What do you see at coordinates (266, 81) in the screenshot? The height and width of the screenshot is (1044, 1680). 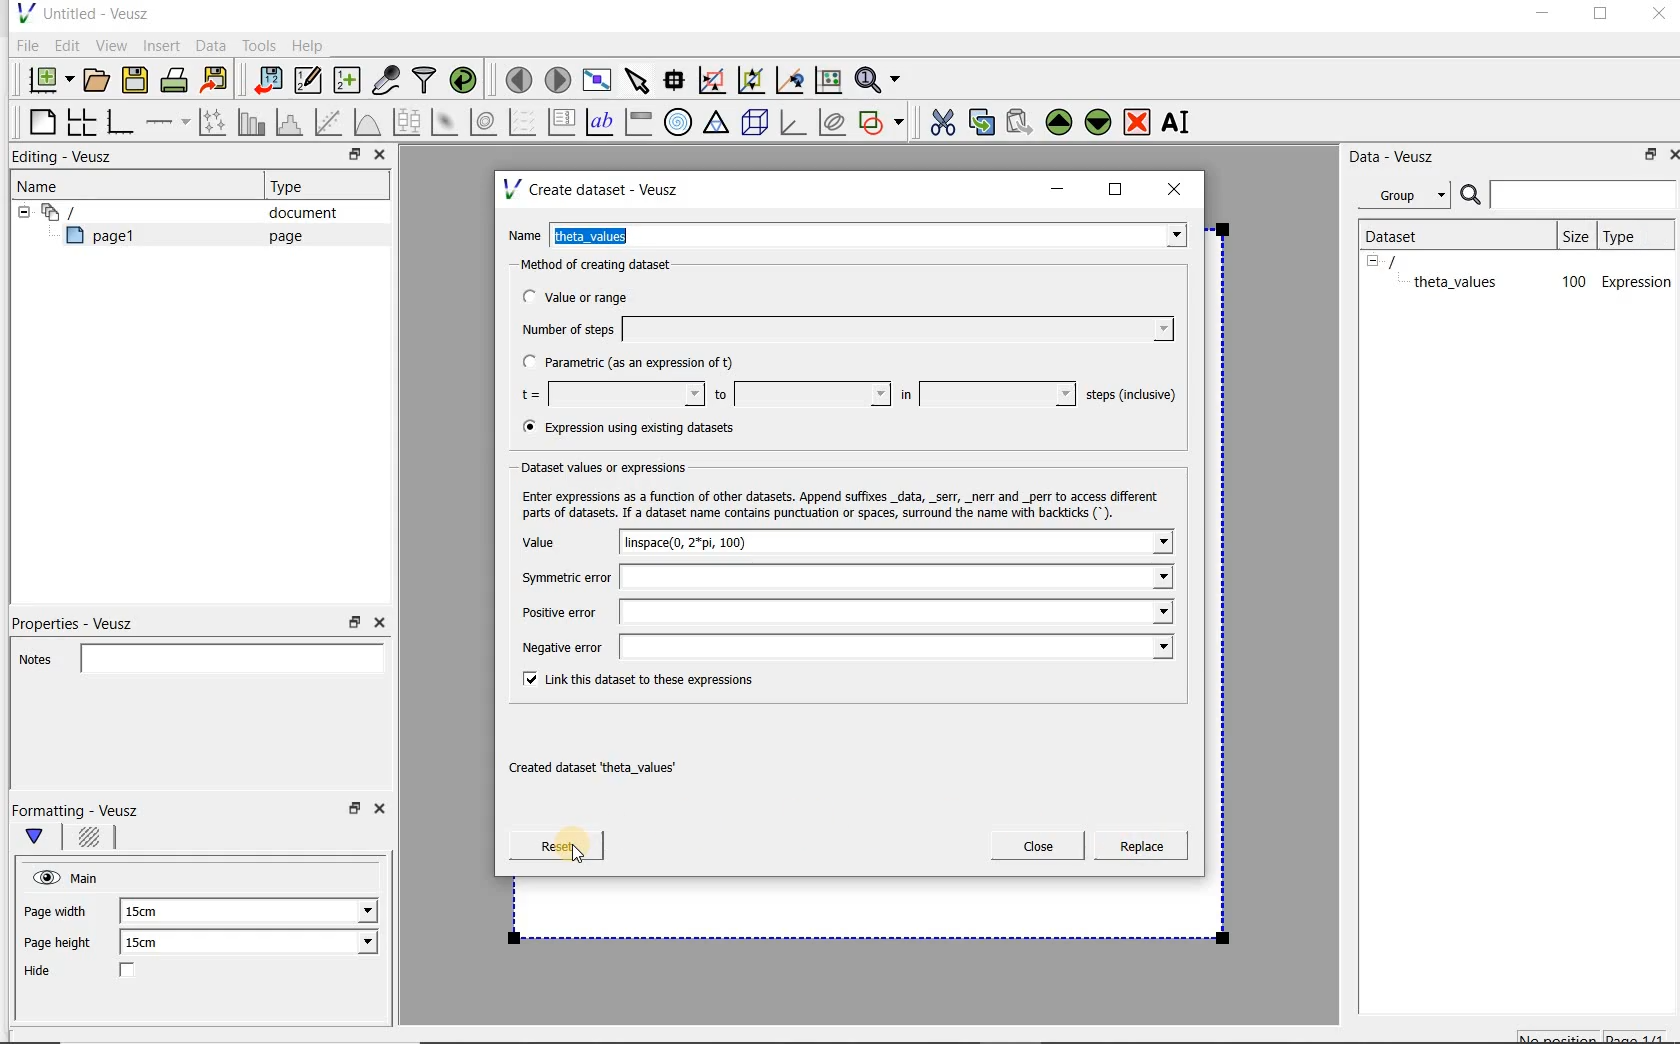 I see `import data into Veusz` at bounding box center [266, 81].